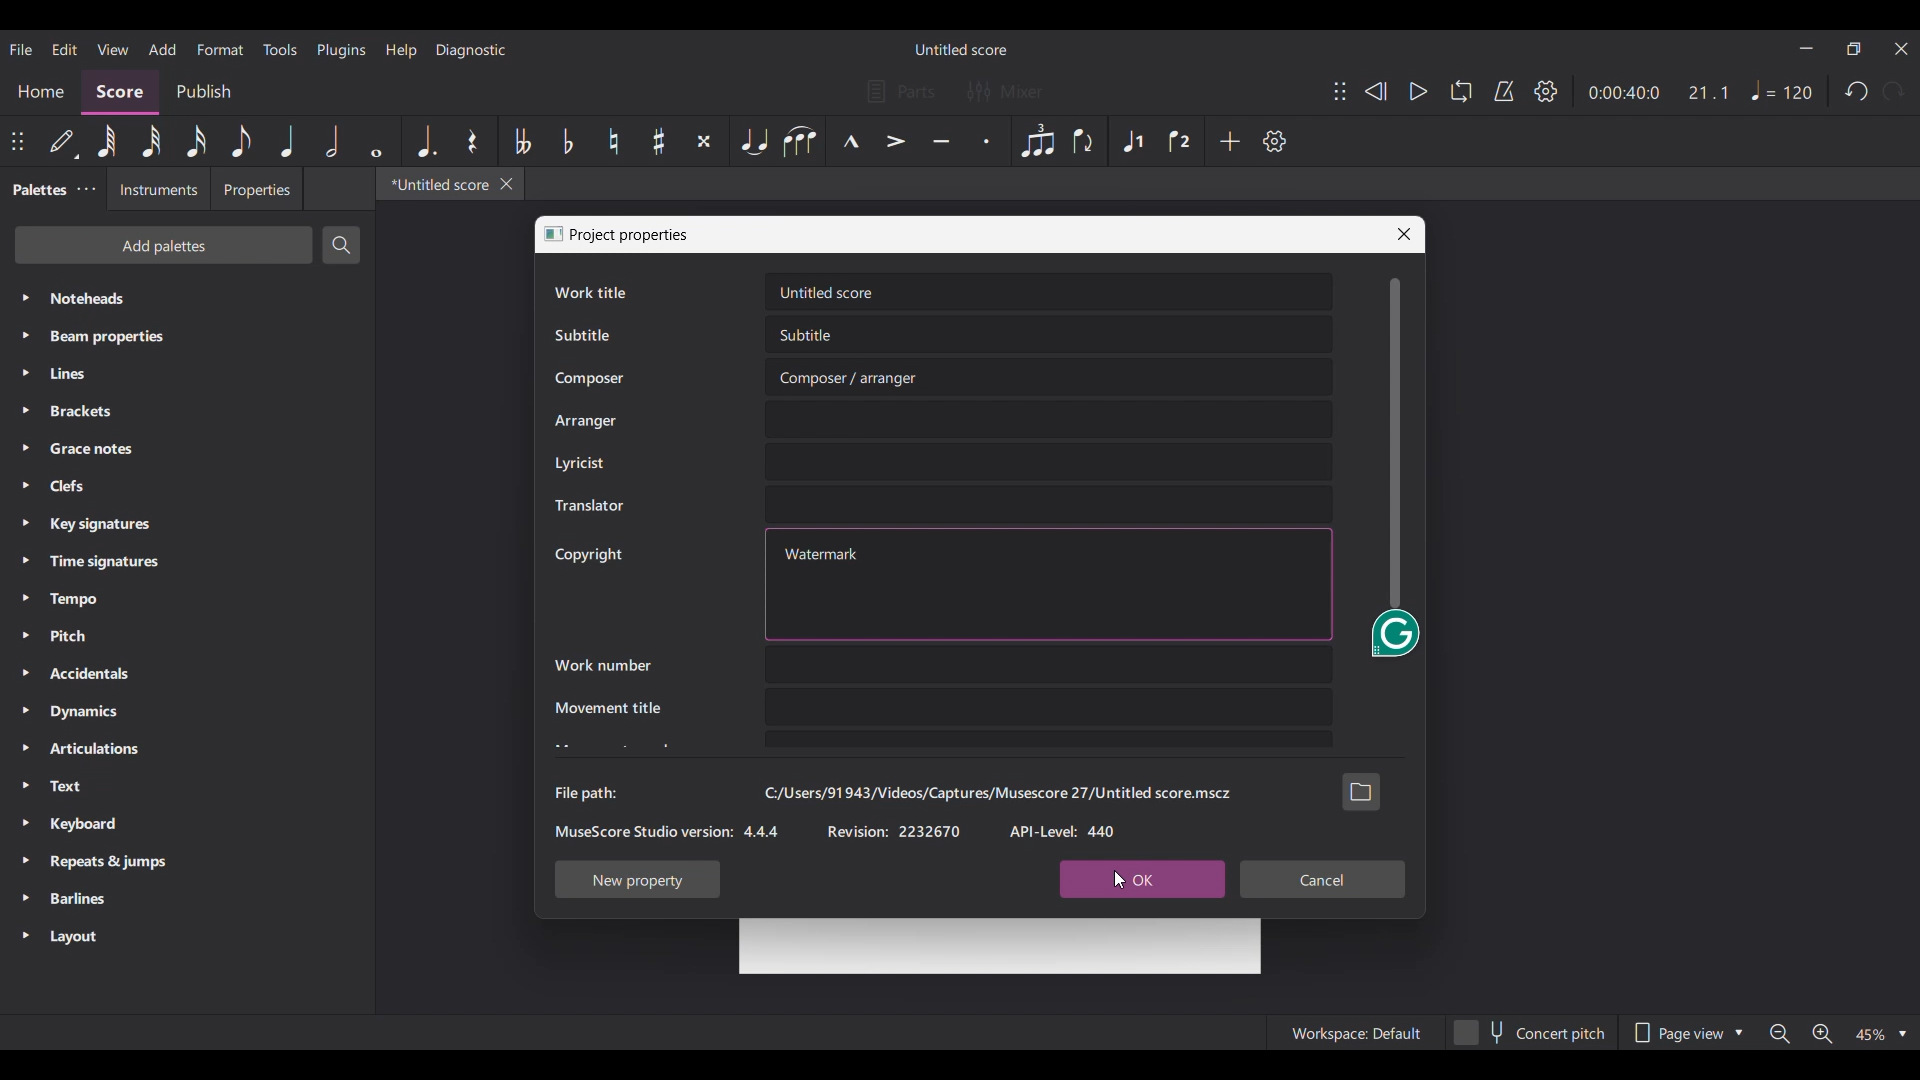 This screenshot has width=1920, height=1080. Describe the element at coordinates (1404, 234) in the screenshot. I see `Close` at that location.